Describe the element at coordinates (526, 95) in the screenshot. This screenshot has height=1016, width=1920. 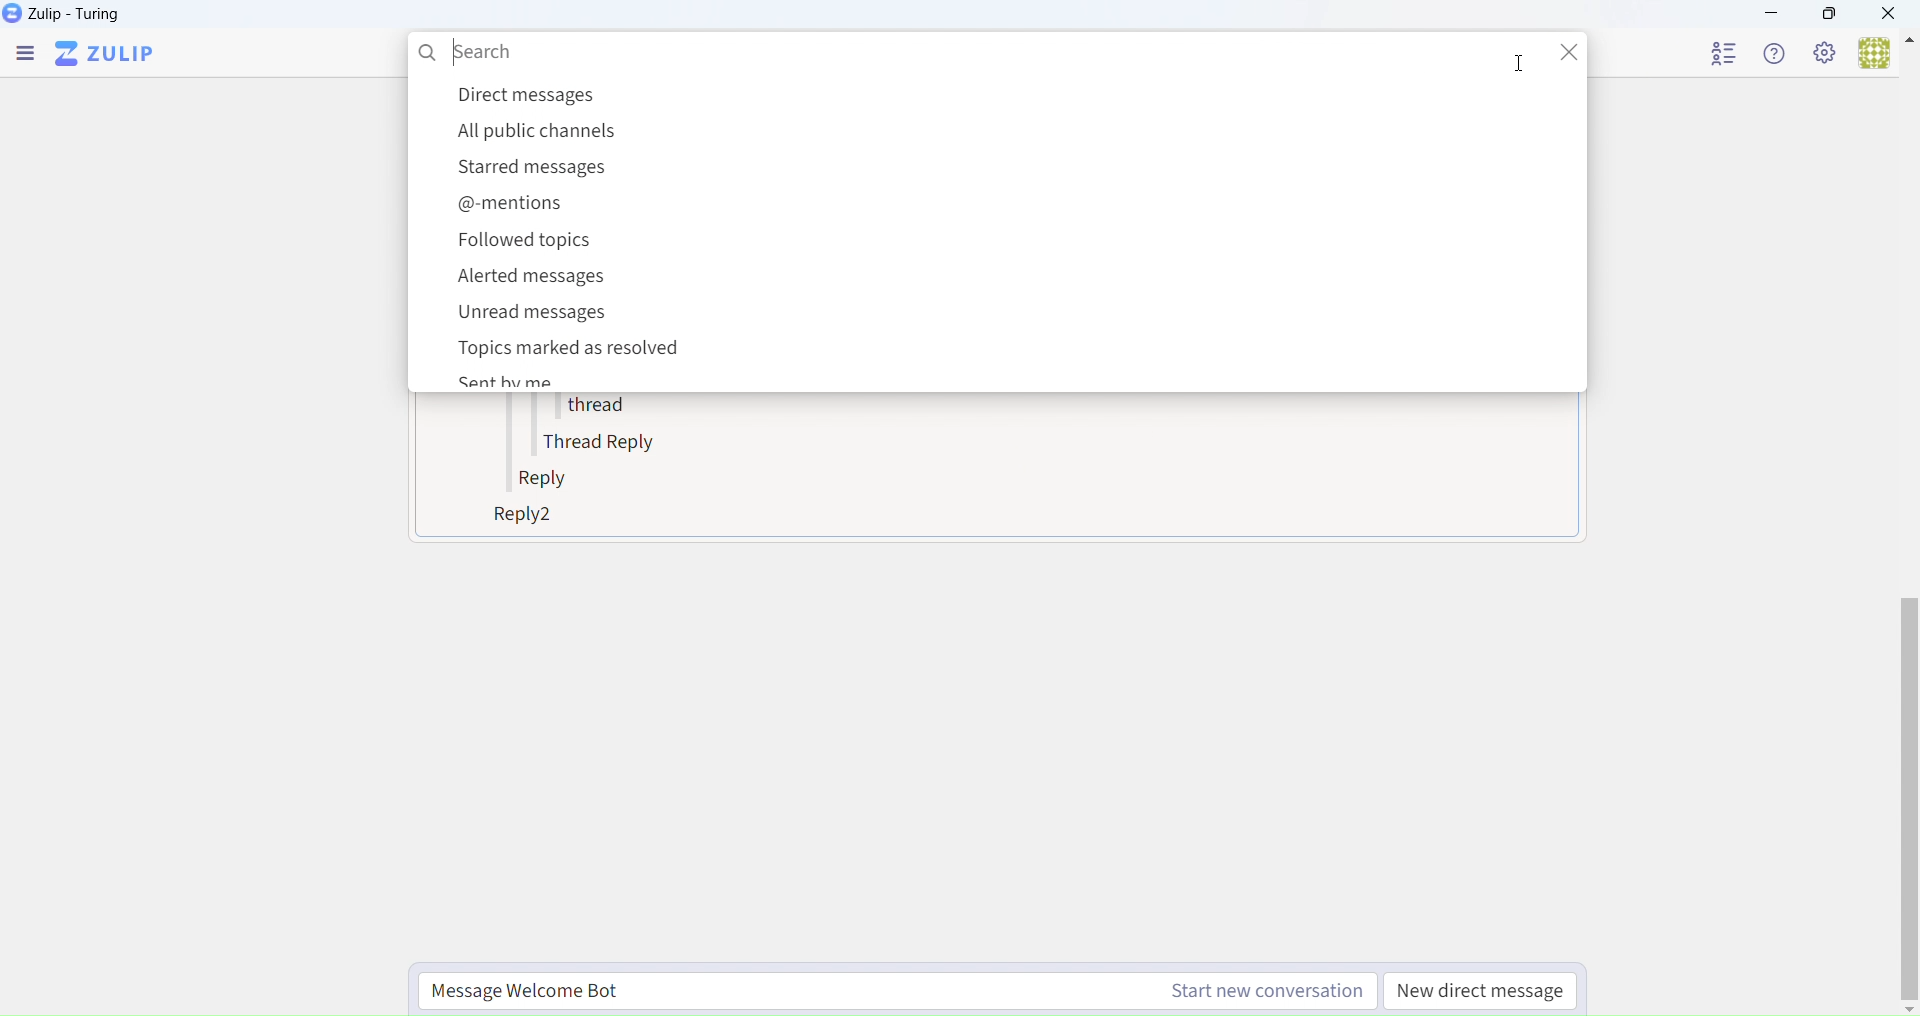
I see `Direct messages` at that location.